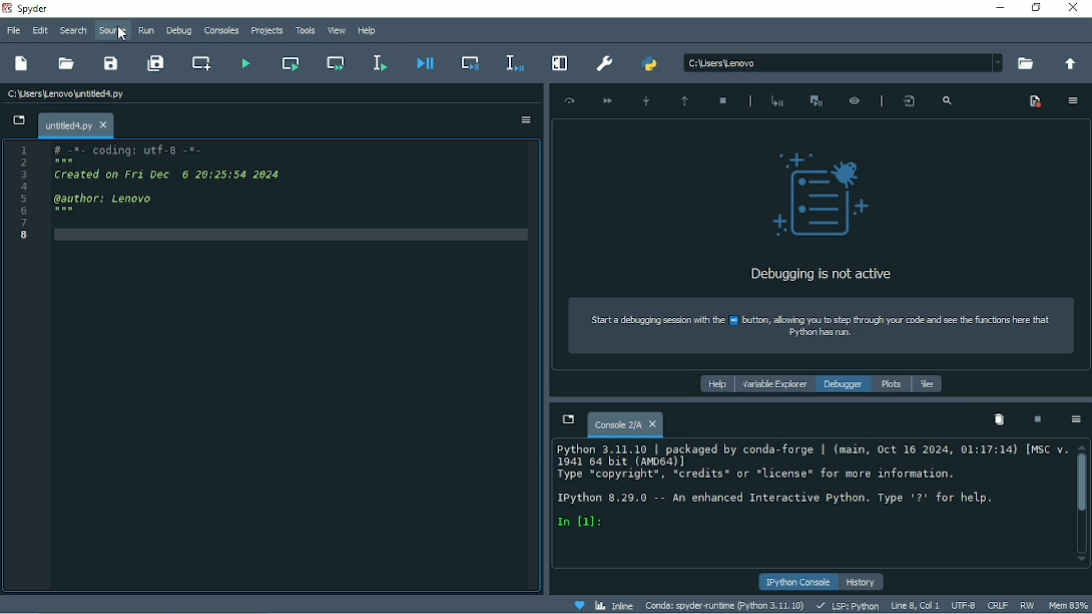 Image resolution: width=1092 pixels, height=614 pixels. I want to click on Vertical scrollbar, so click(1081, 485).